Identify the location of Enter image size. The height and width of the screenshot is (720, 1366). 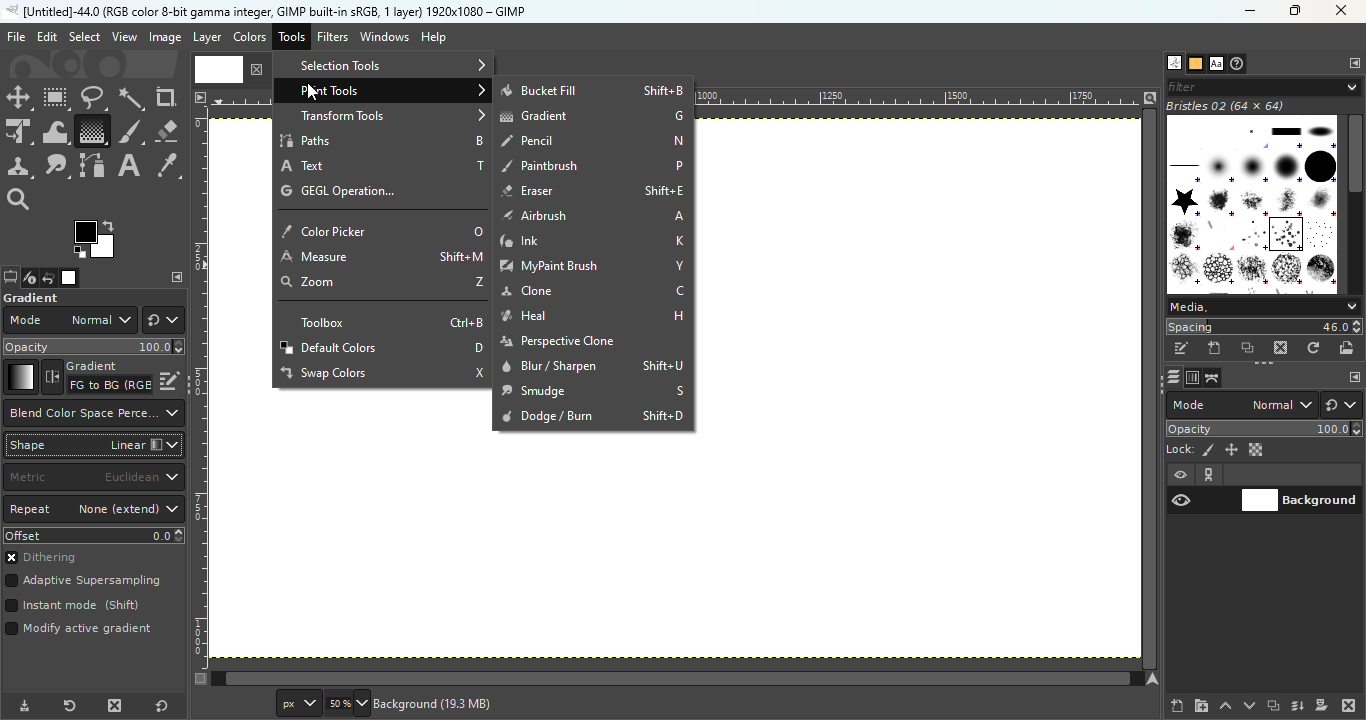
(345, 704).